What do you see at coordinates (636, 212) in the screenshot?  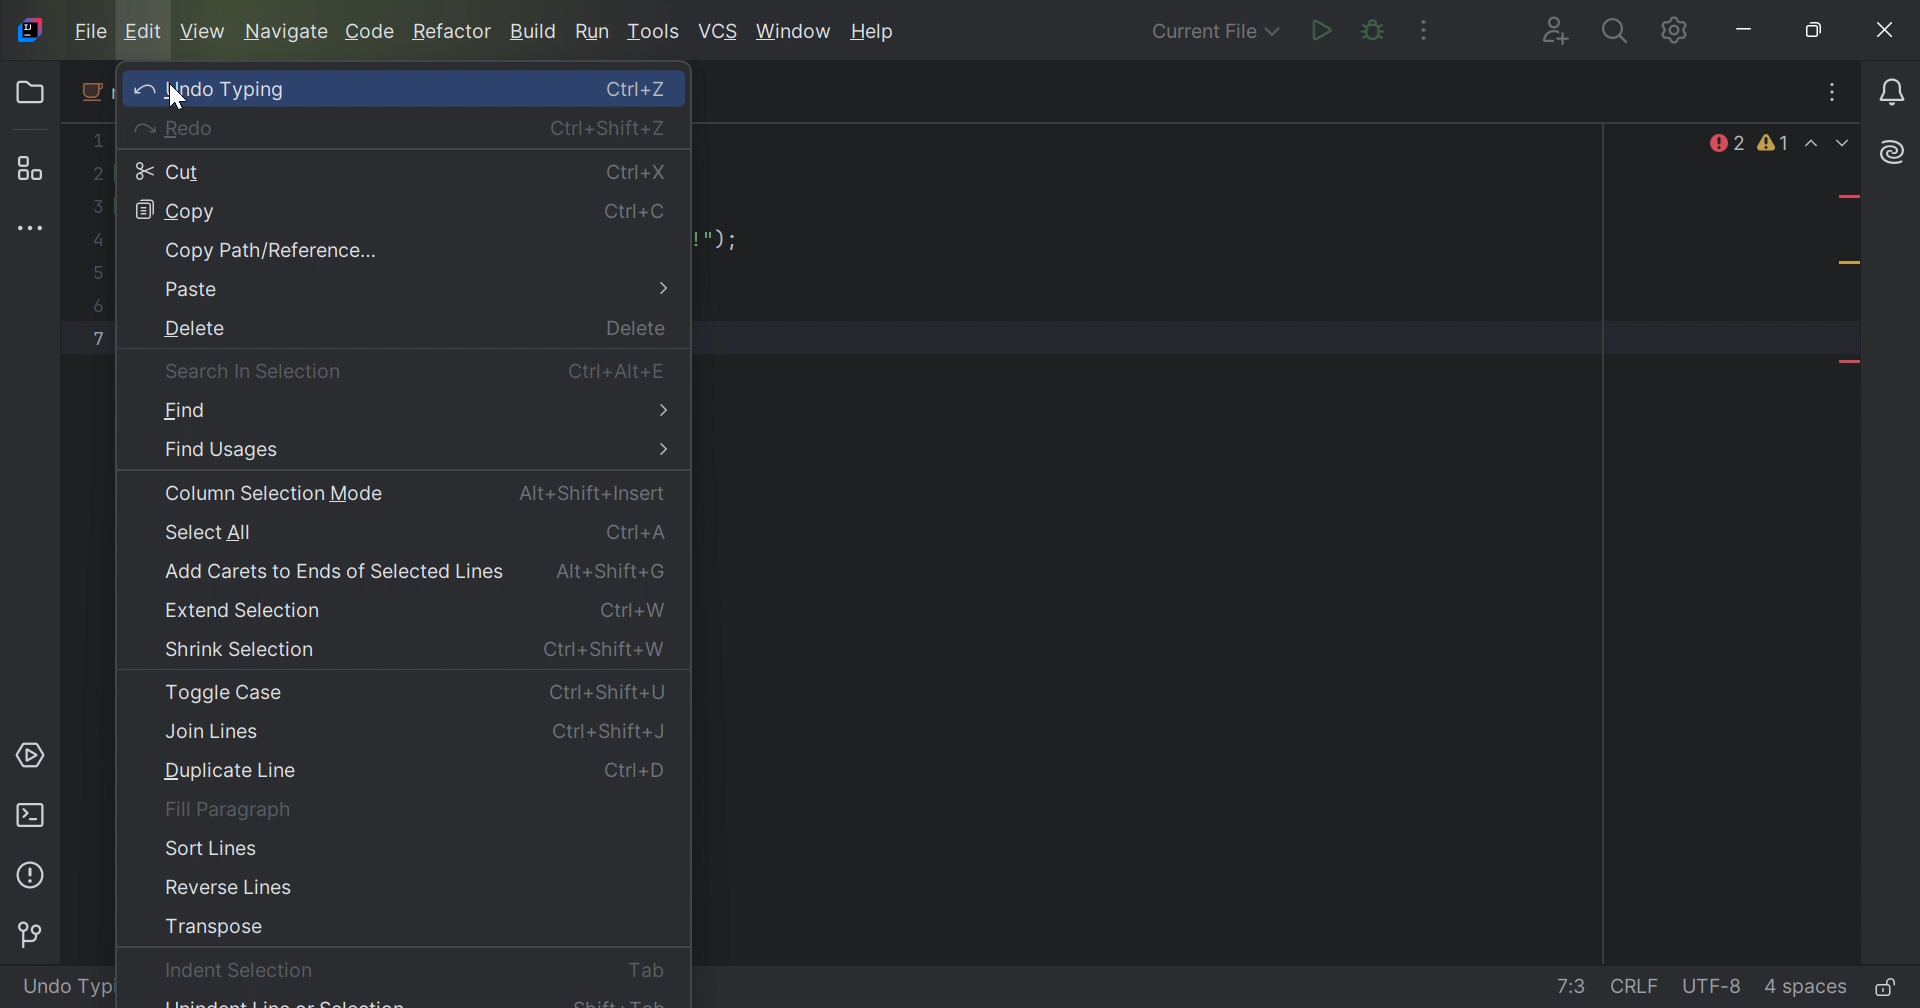 I see `Ctrl+C` at bounding box center [636, 212].